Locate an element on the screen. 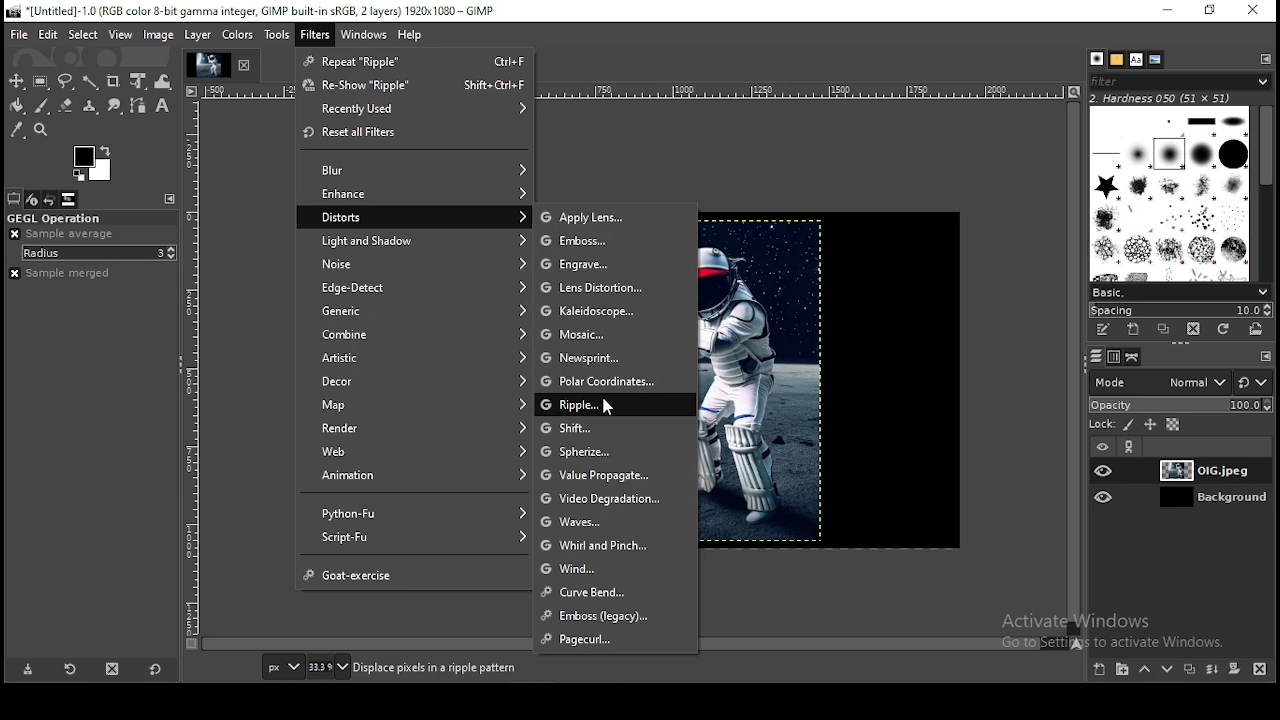 Image resolution: width=1280 pixels, height=720 pixels. mosaic is located at coordinates (609, 334).